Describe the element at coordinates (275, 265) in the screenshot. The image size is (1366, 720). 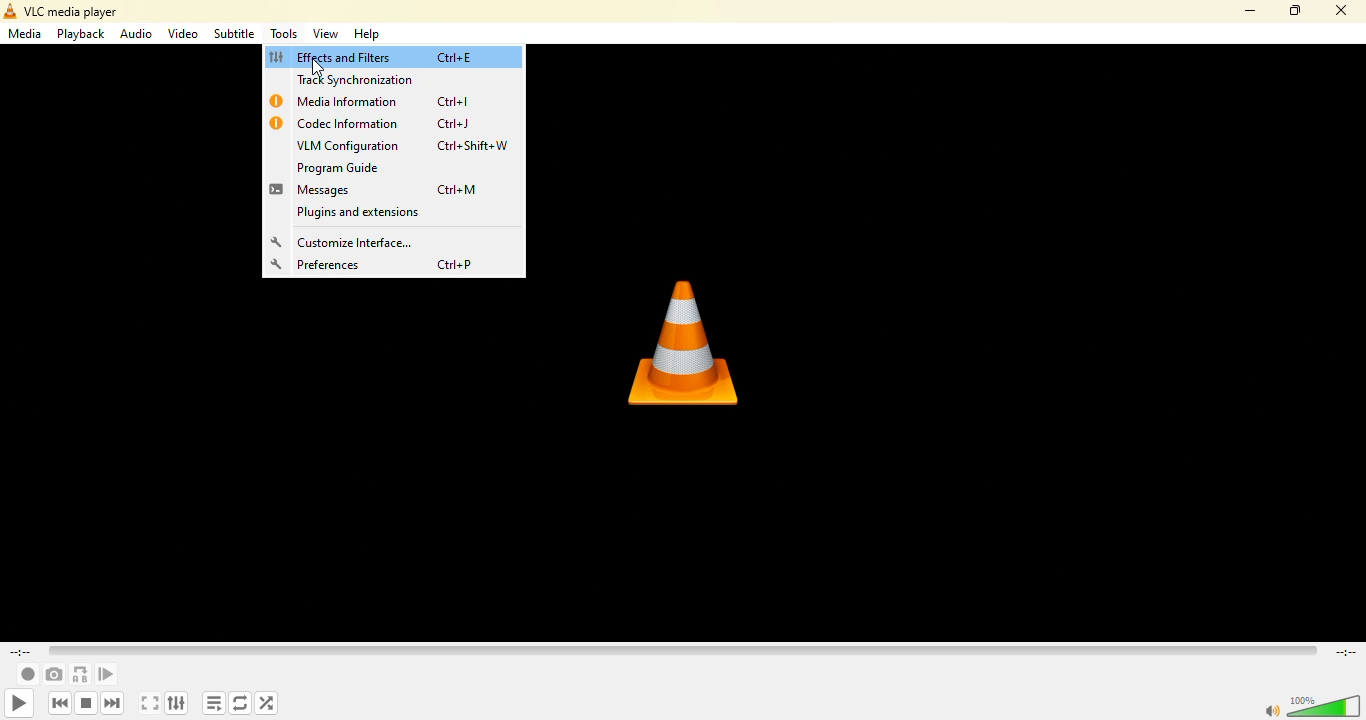
I see `setting` at that location.